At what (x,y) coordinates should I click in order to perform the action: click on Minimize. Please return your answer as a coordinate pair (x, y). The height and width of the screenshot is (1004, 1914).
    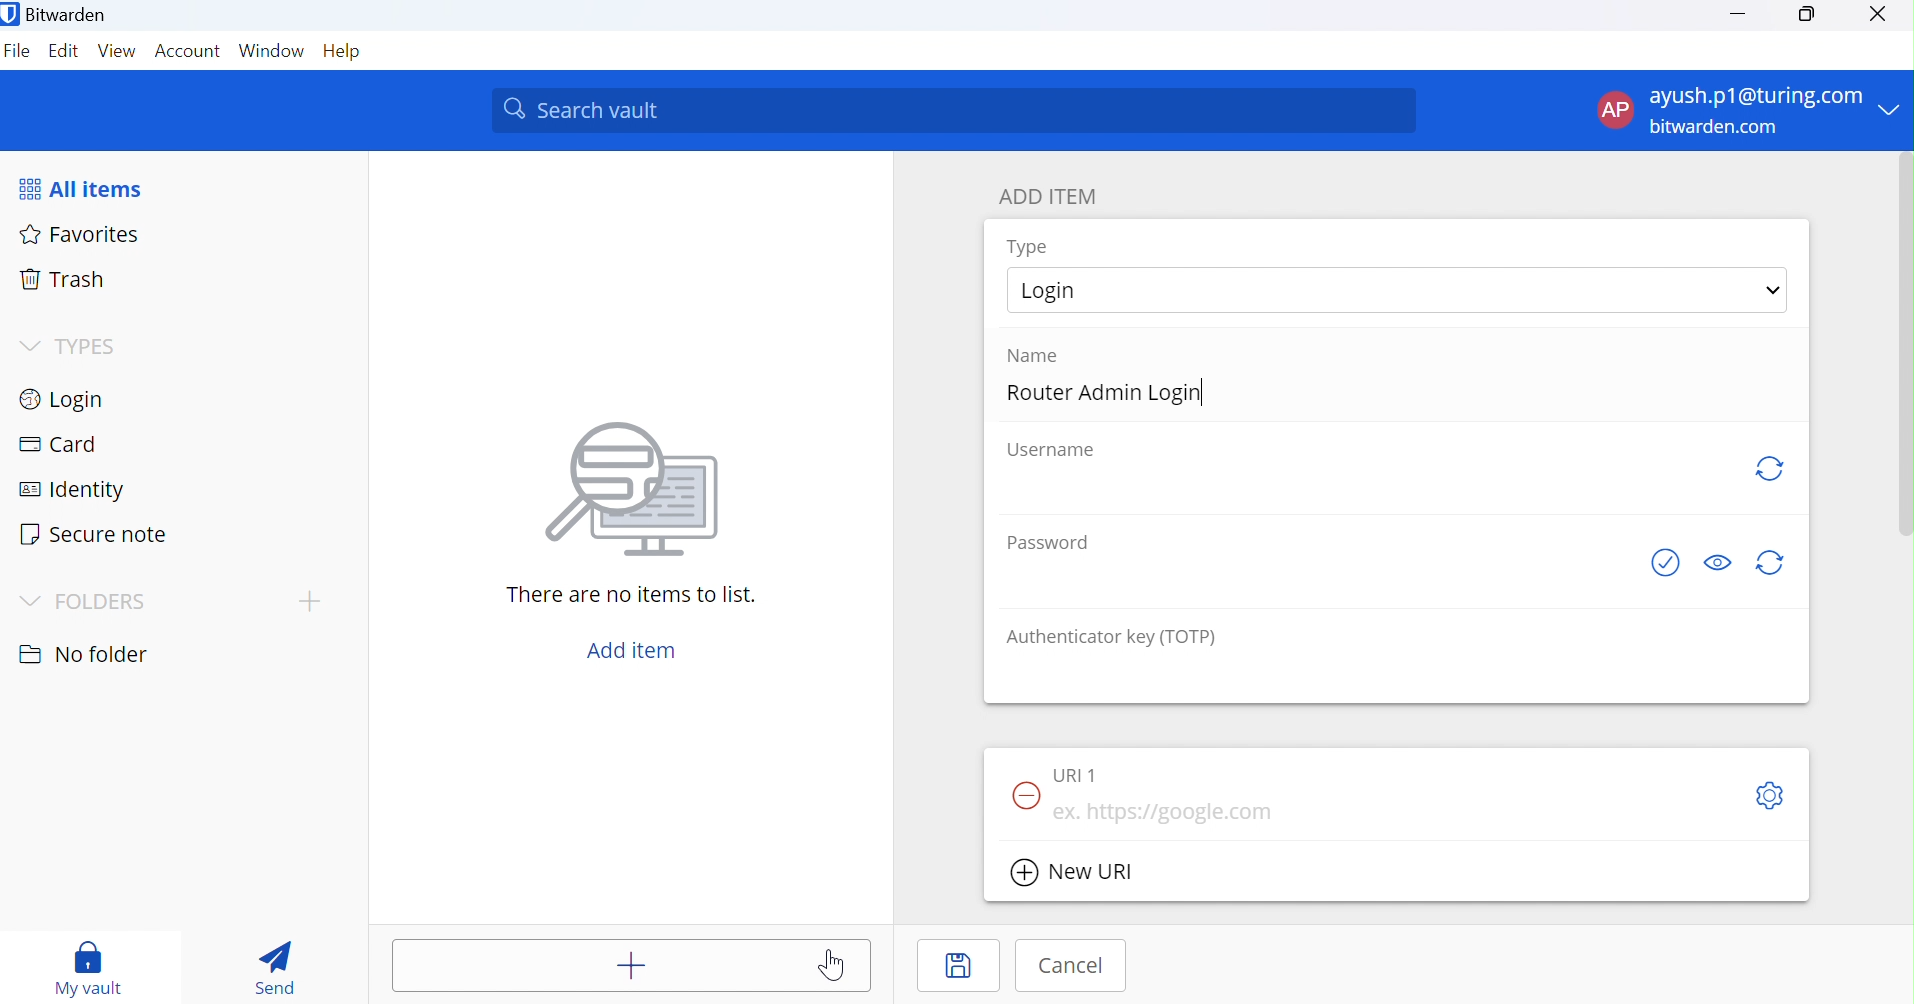
    Looking at the image, I should click on (1739, 14).